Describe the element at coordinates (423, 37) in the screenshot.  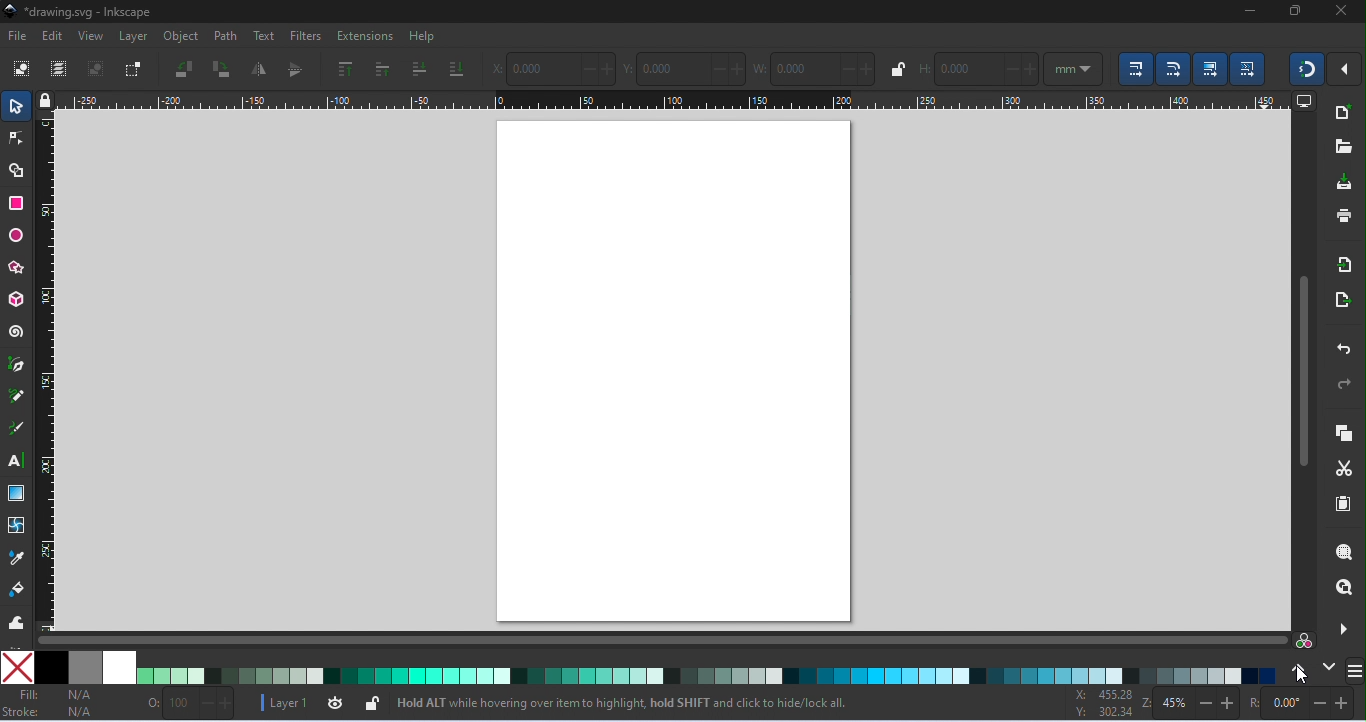
I see `help` at that location.